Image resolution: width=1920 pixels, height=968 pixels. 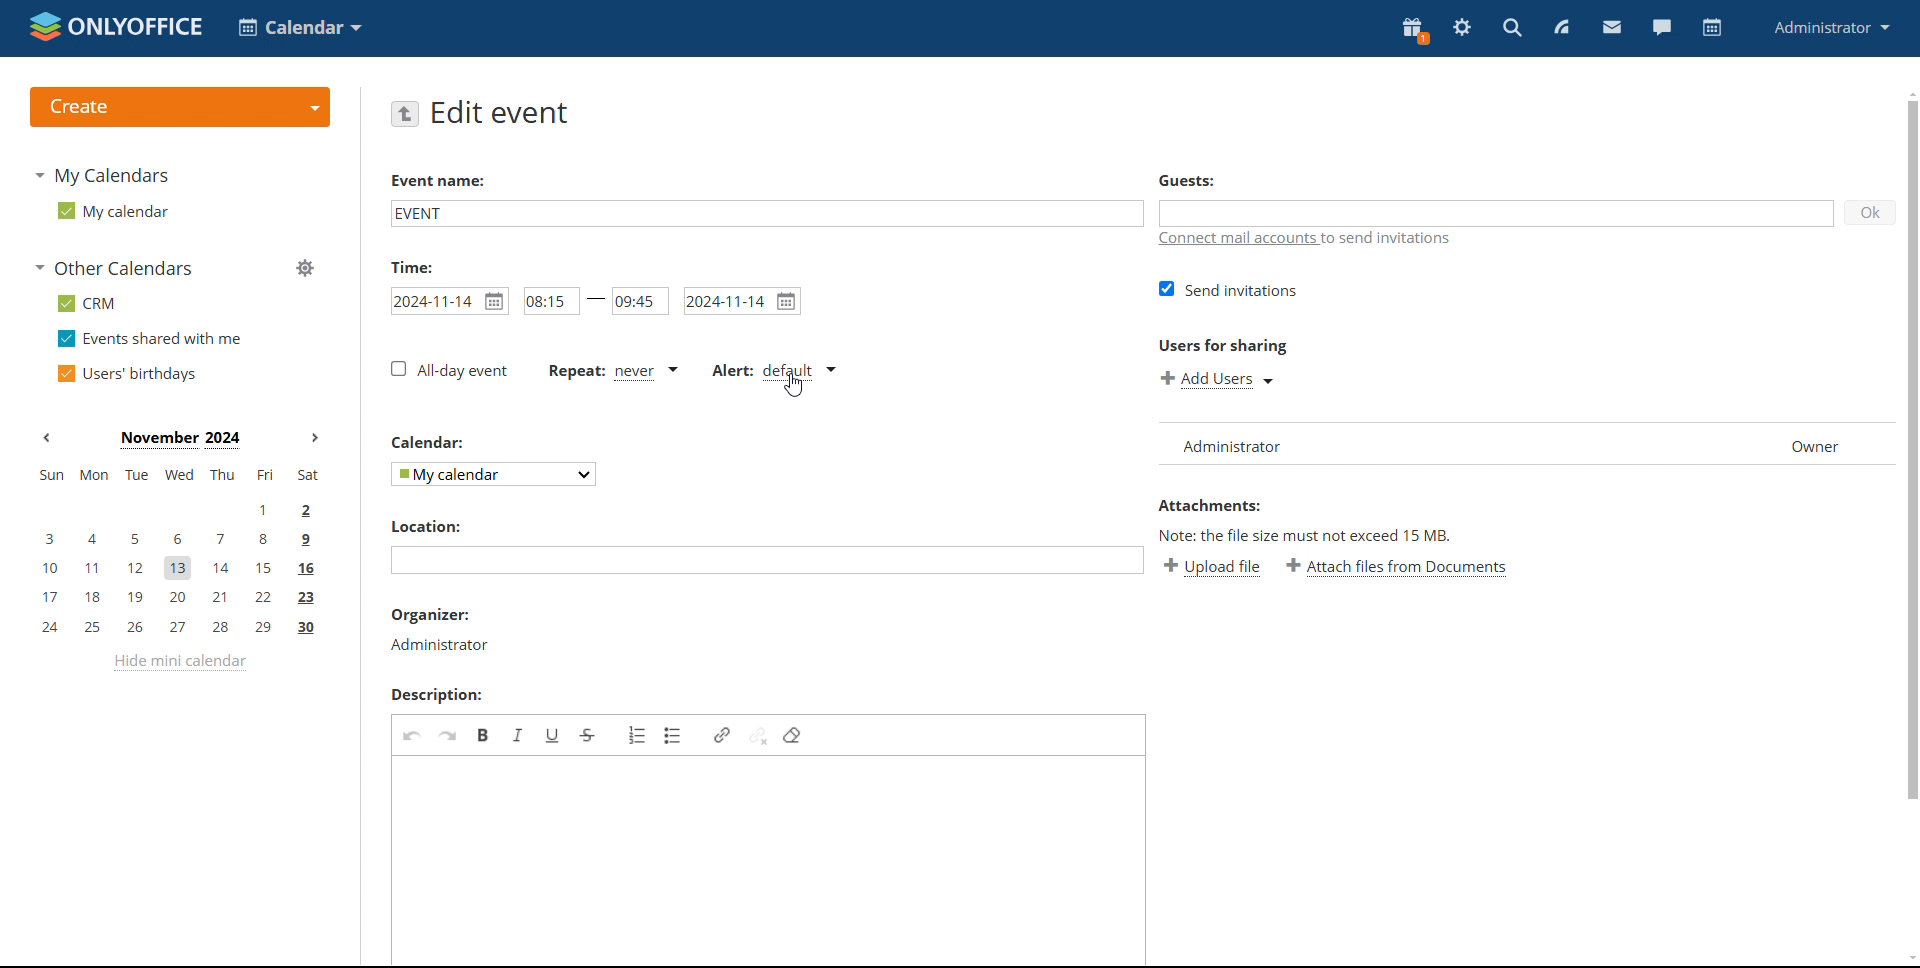 I want to click on end time, so click(x=640, y=301).